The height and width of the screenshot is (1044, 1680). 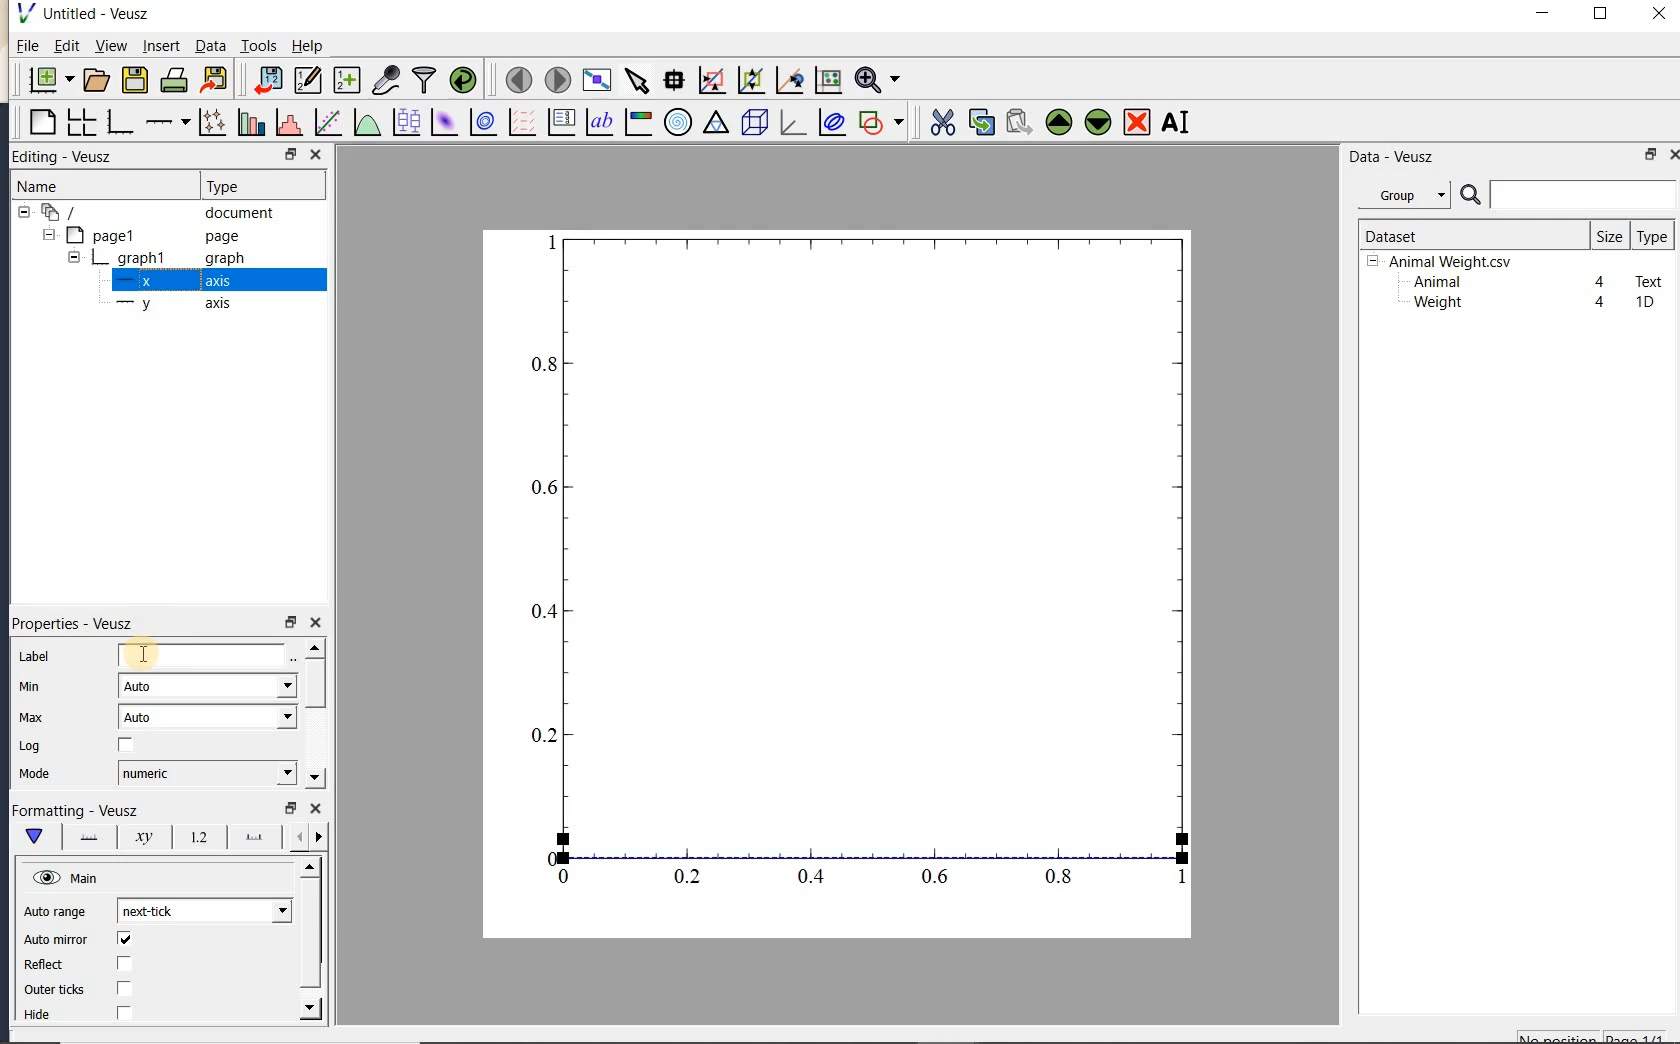 What do you see at coordinates (596, 81) in the screenshot?
I see `view plot full screen` at bounding box center [596, 81].